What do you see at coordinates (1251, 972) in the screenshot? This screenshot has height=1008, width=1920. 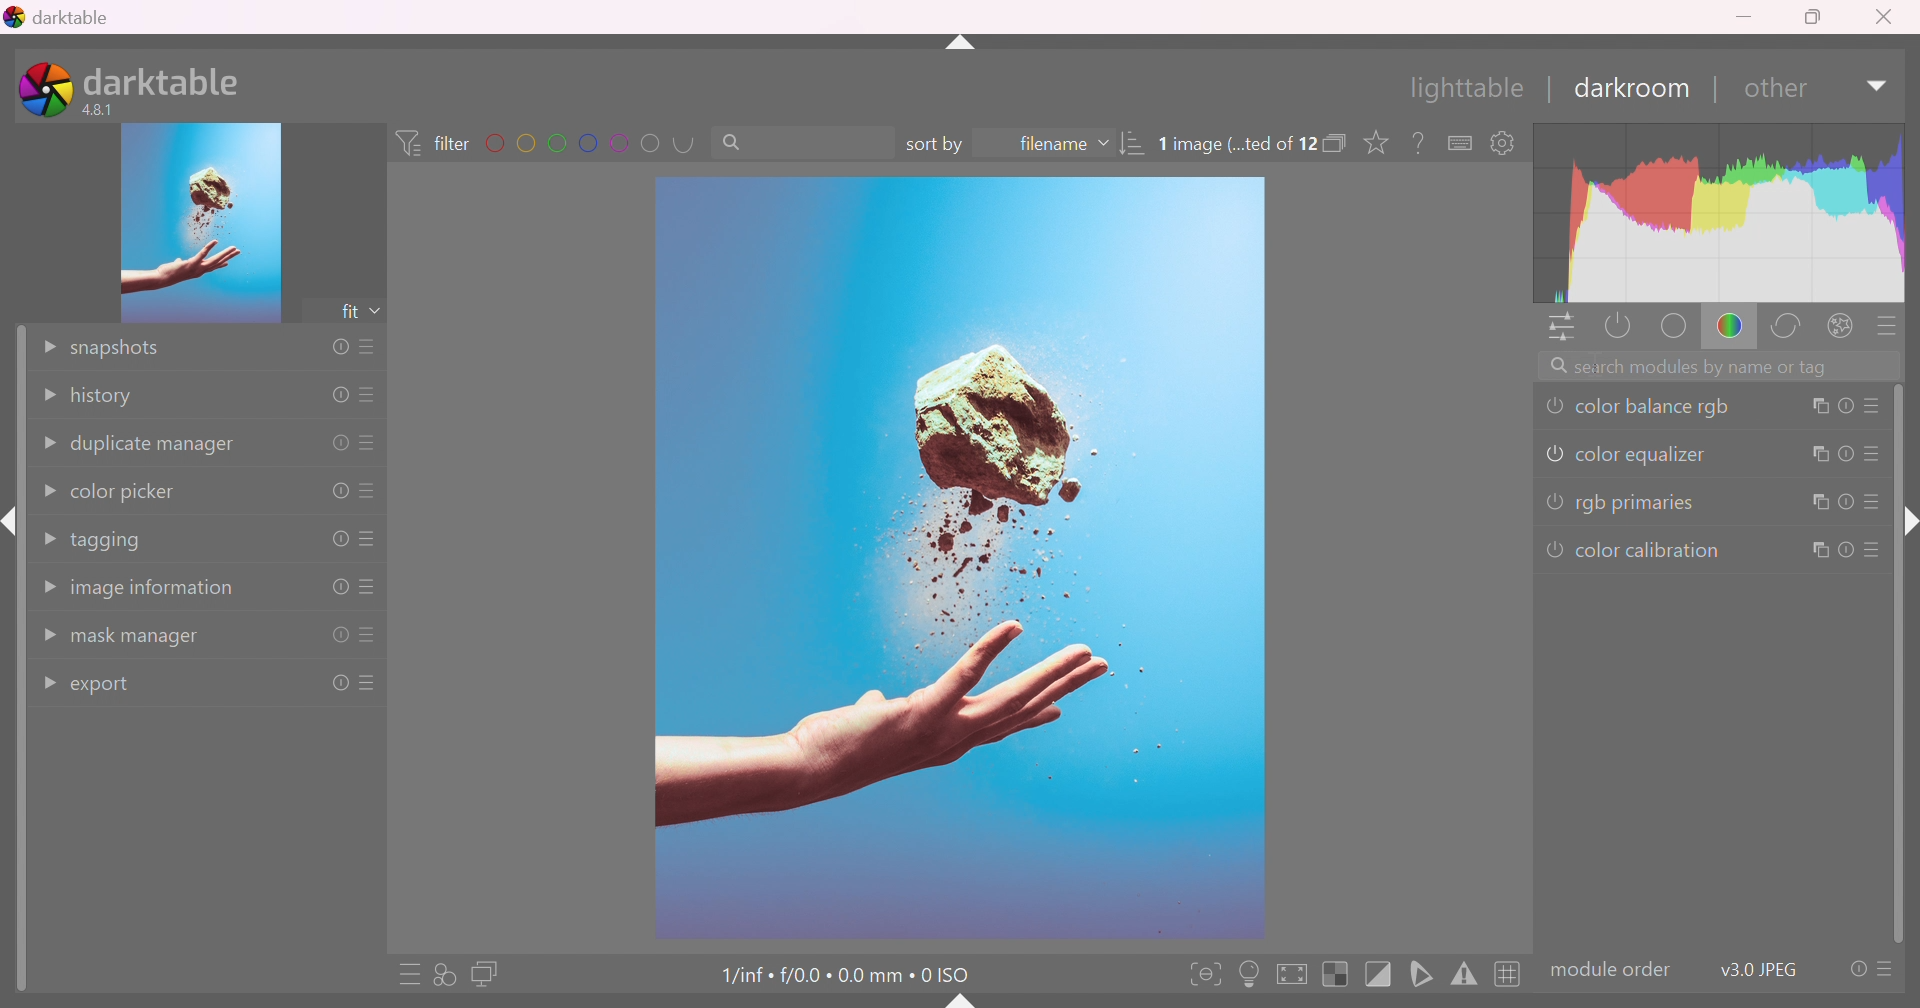 I see `toggle ISO 12646 color assessment conditions` at bounding box center [1251, 972].